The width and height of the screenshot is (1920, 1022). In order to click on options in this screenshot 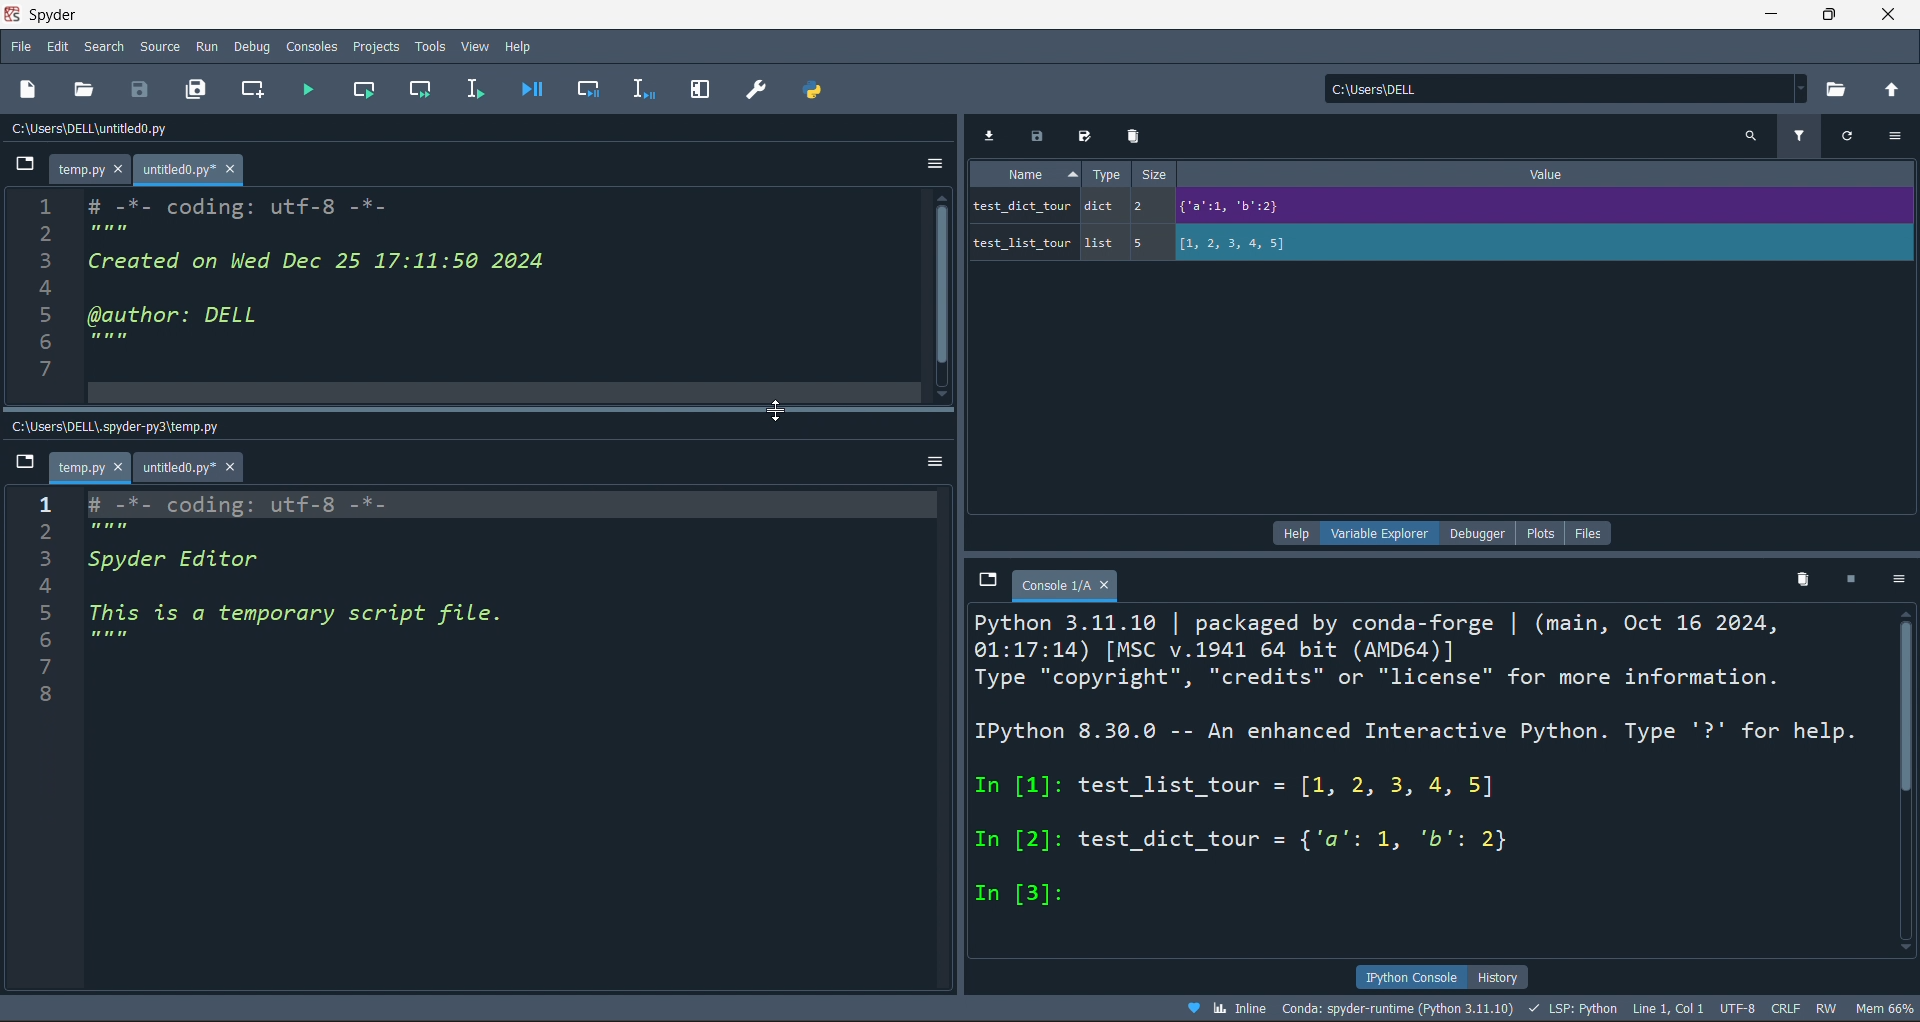, I will do `click(929, 160)`.